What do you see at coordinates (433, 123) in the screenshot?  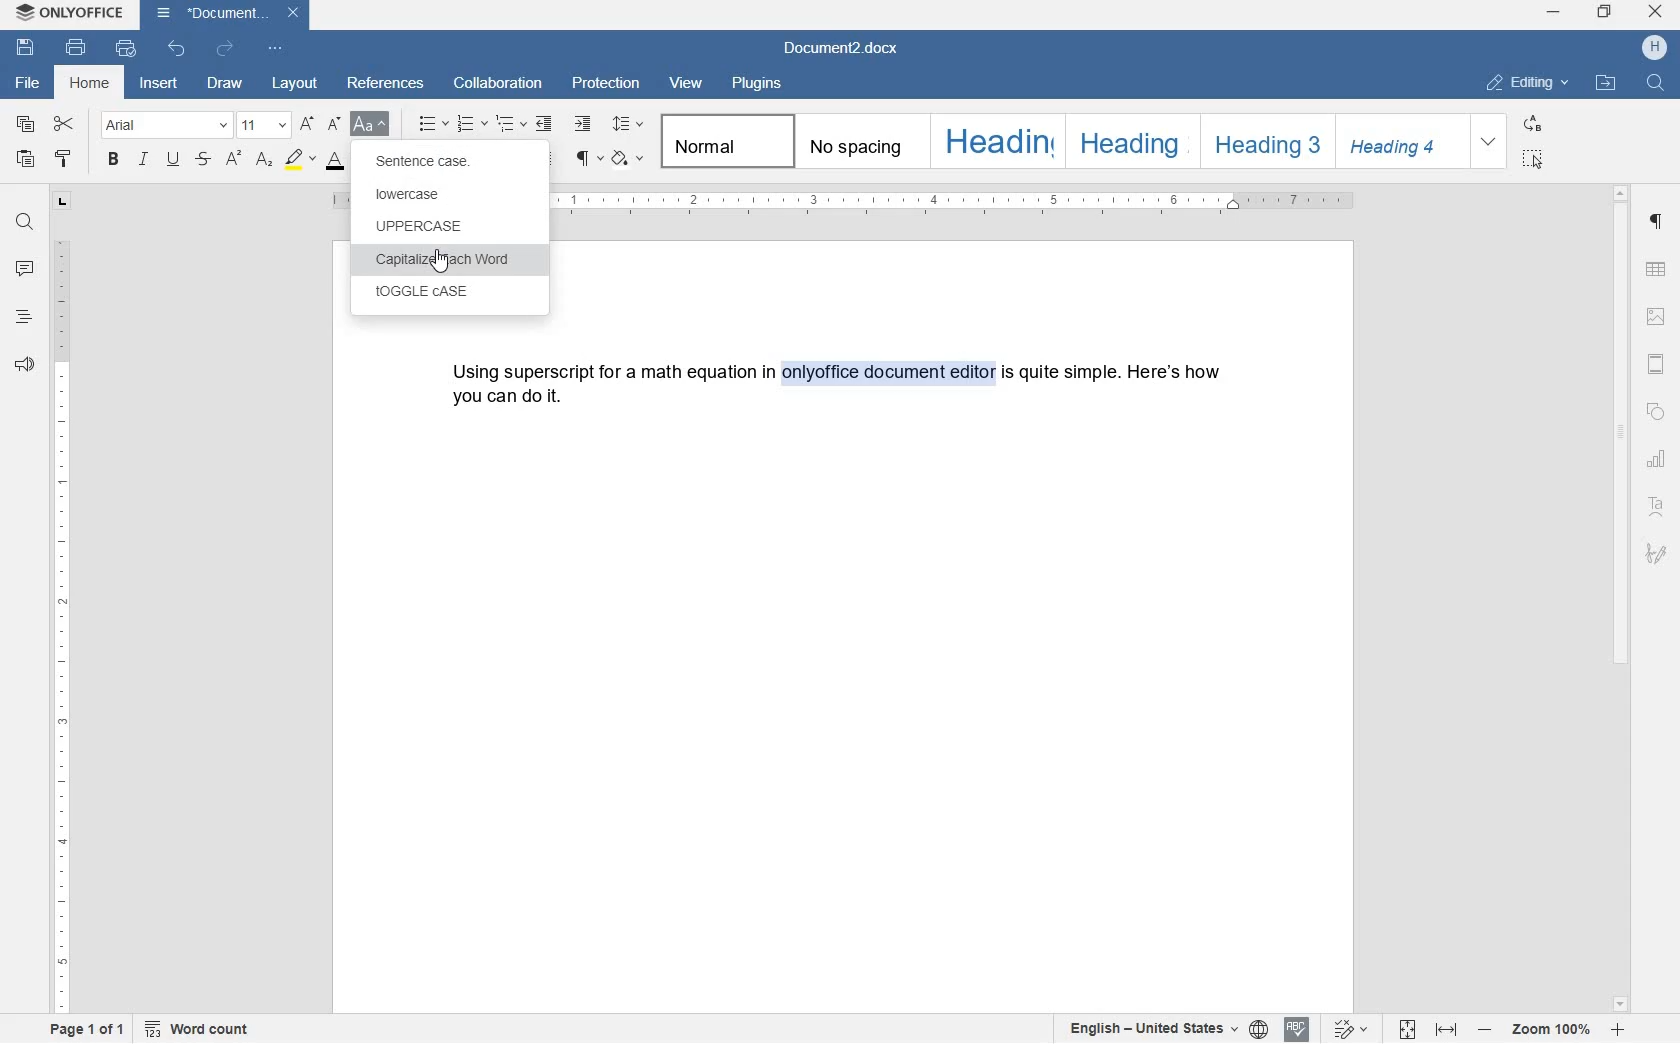 I see `bullets` at bounding box center [433, 123].